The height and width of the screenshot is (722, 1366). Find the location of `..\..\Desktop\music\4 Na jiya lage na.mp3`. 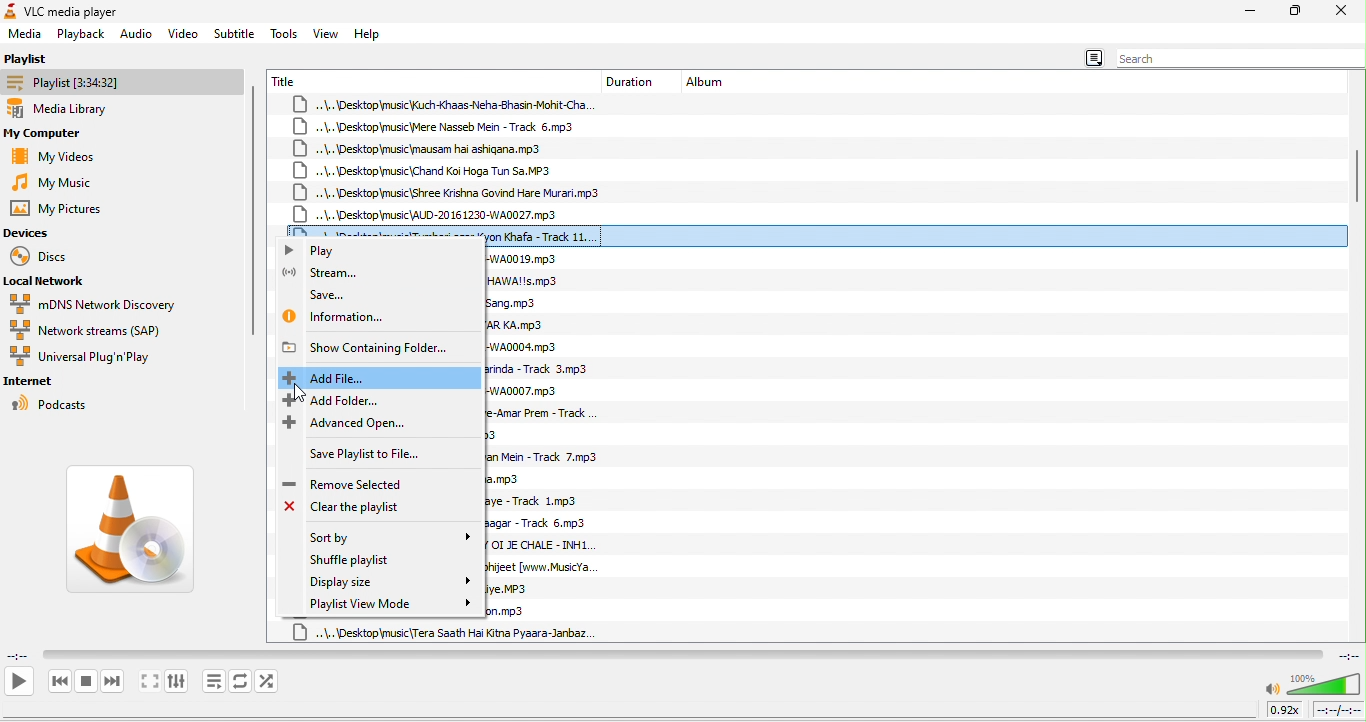

..\..\Desktop\music\4 Na jiya lage na.mp3 is located at coordinates (508, 480).